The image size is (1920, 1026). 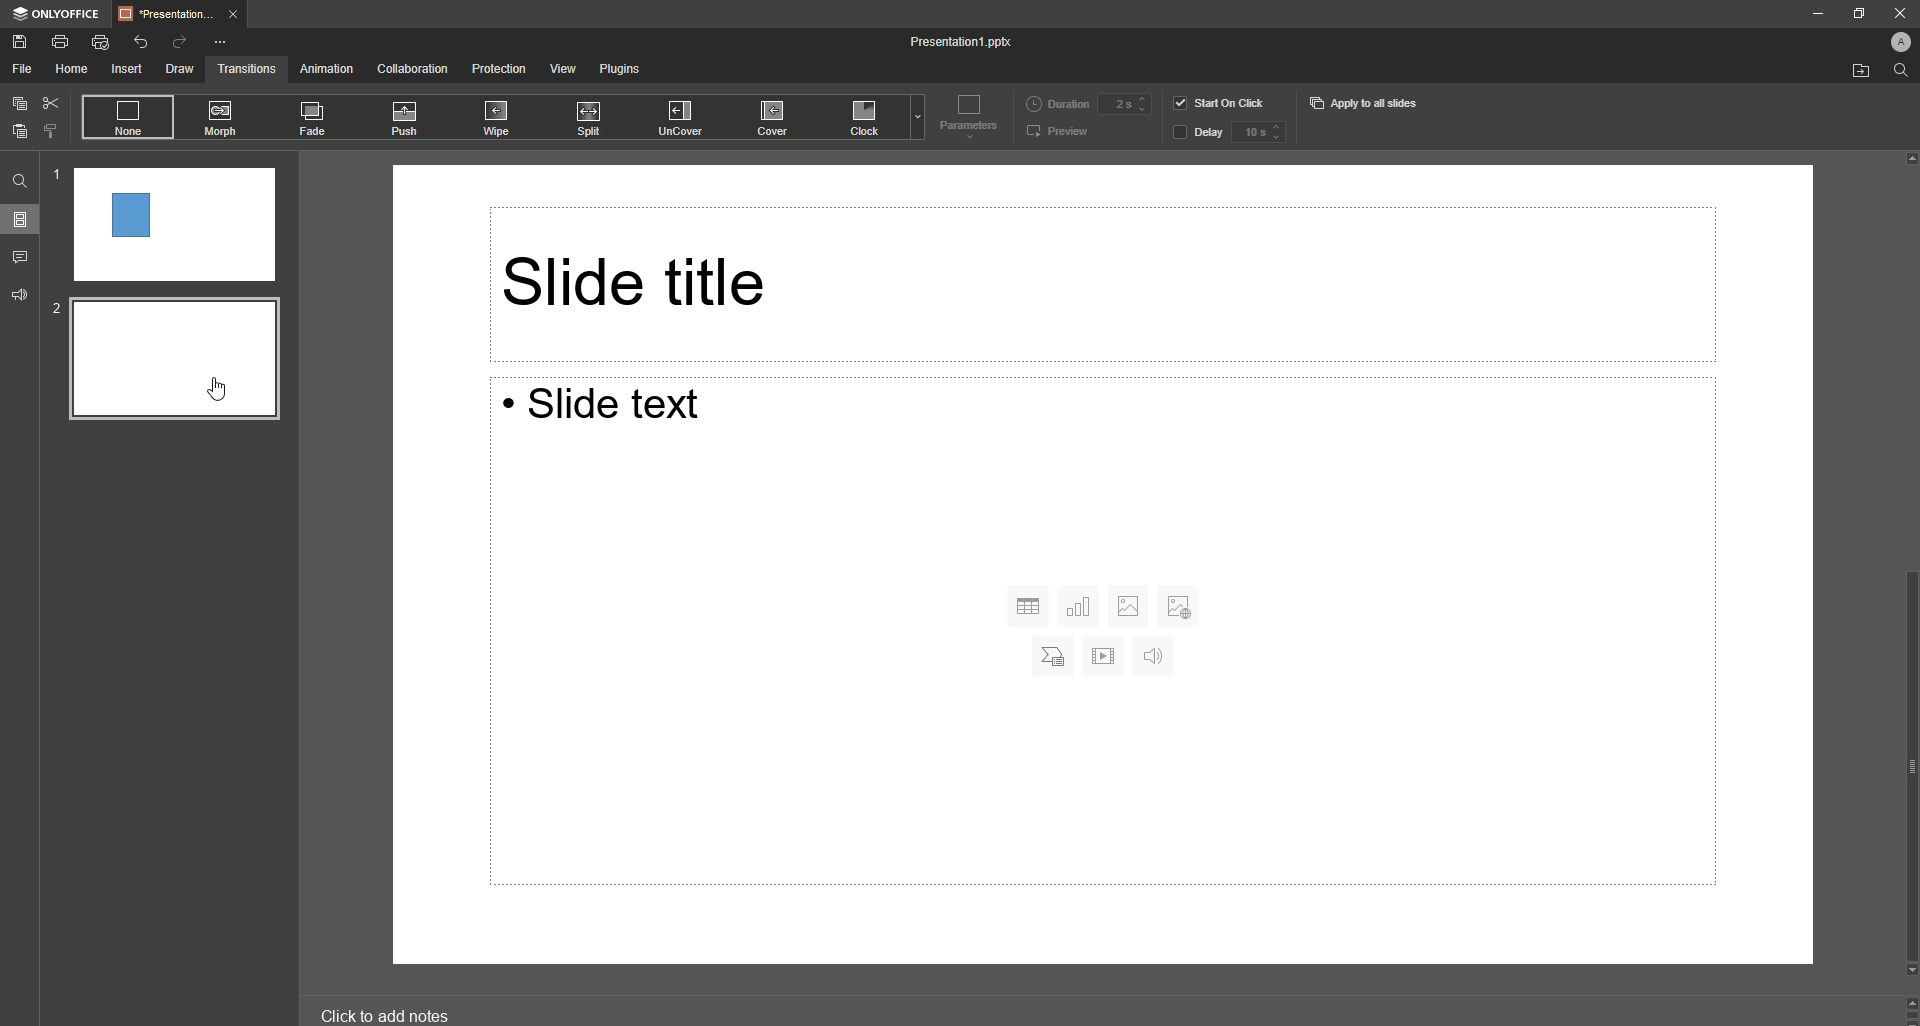 What do you see at coordinates (20, 41) in the screenshot?
I see `Save` at bounding box center [20, 41].